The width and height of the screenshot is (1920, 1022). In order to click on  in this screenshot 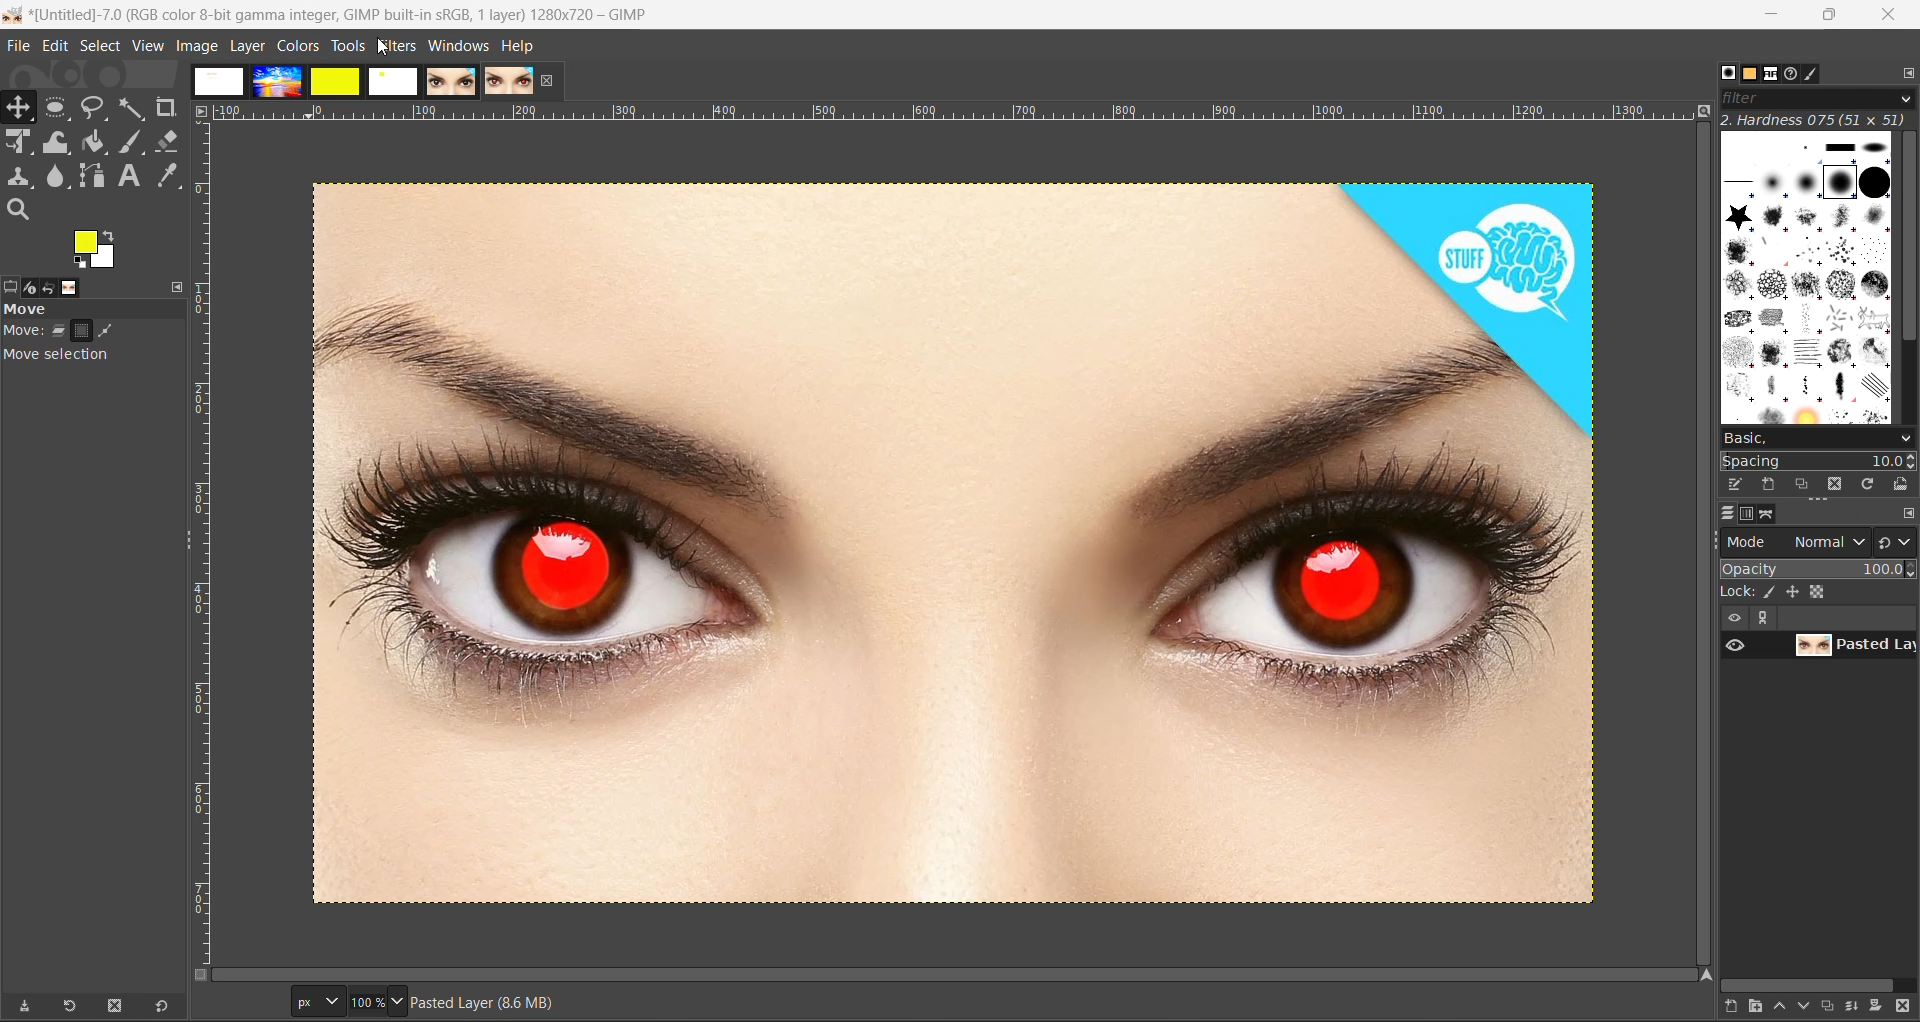, I will do `click(1714, 69)`.